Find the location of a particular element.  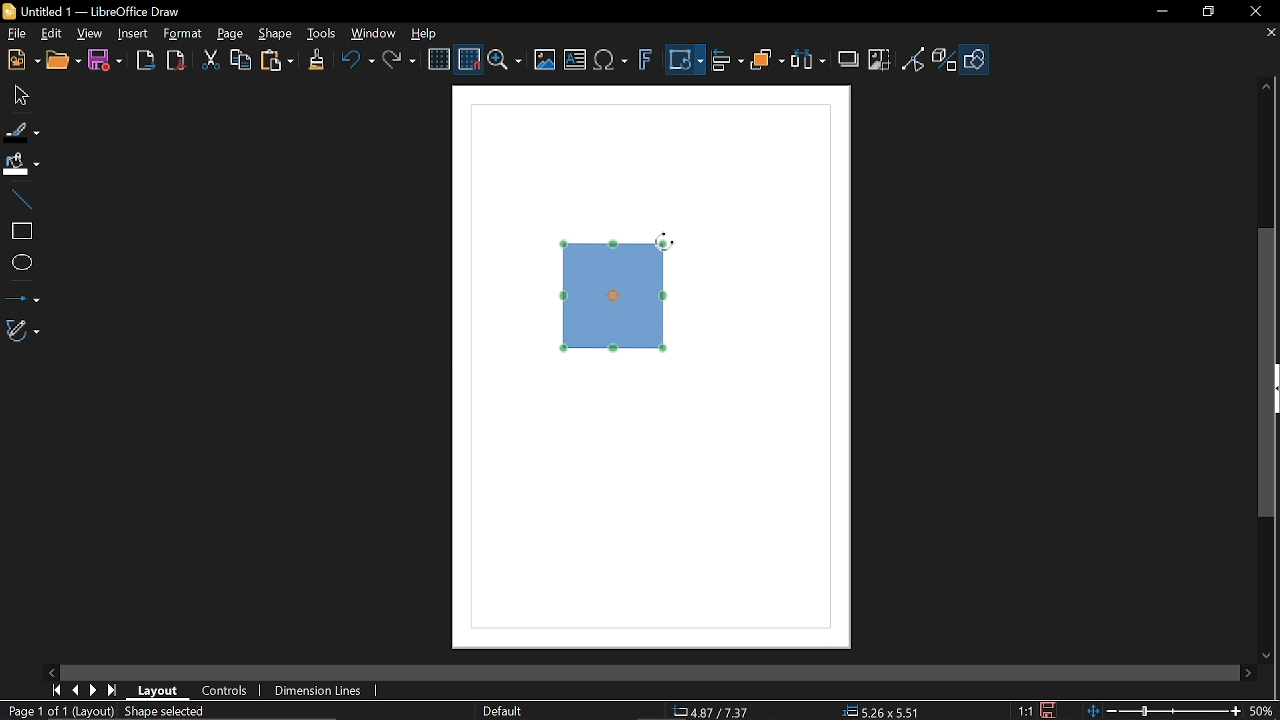

Close window is located at coordinates (1255, 12).